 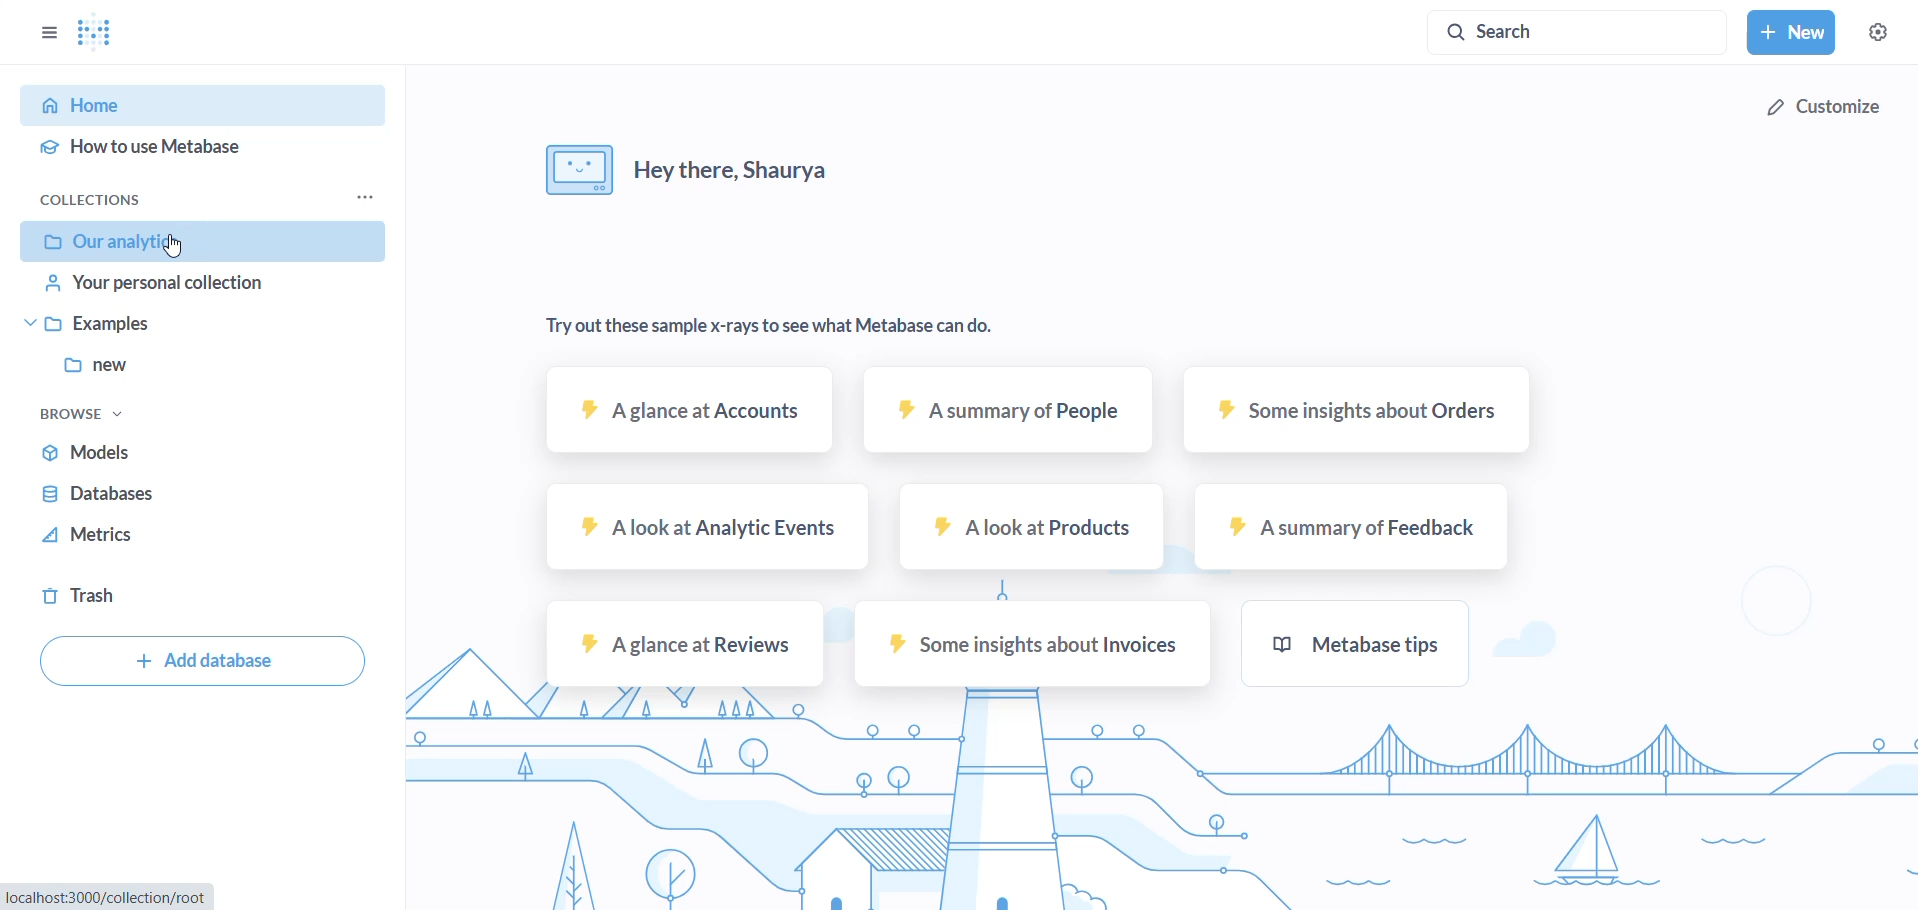 I want to click on how to use metabase, so click(x=201, y=150).